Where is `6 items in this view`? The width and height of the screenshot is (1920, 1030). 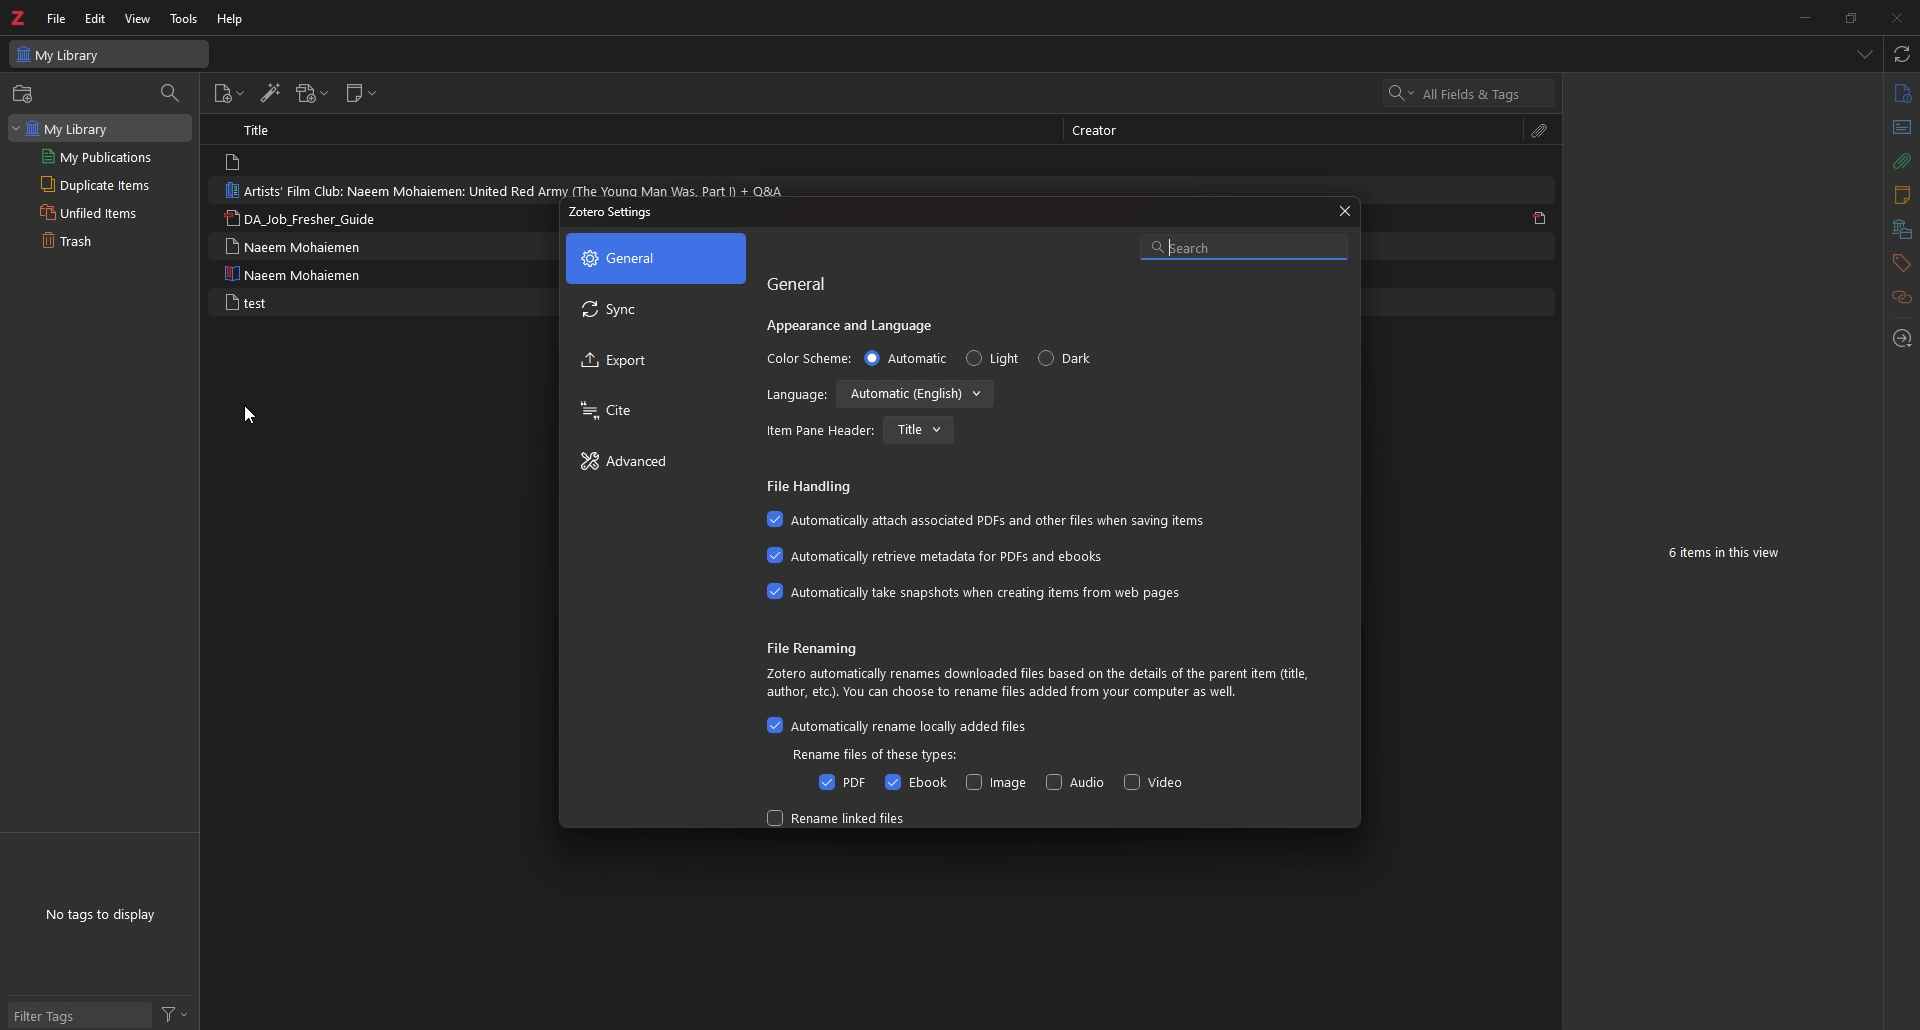
6 items in this view is located at coordinates (1728, 554).